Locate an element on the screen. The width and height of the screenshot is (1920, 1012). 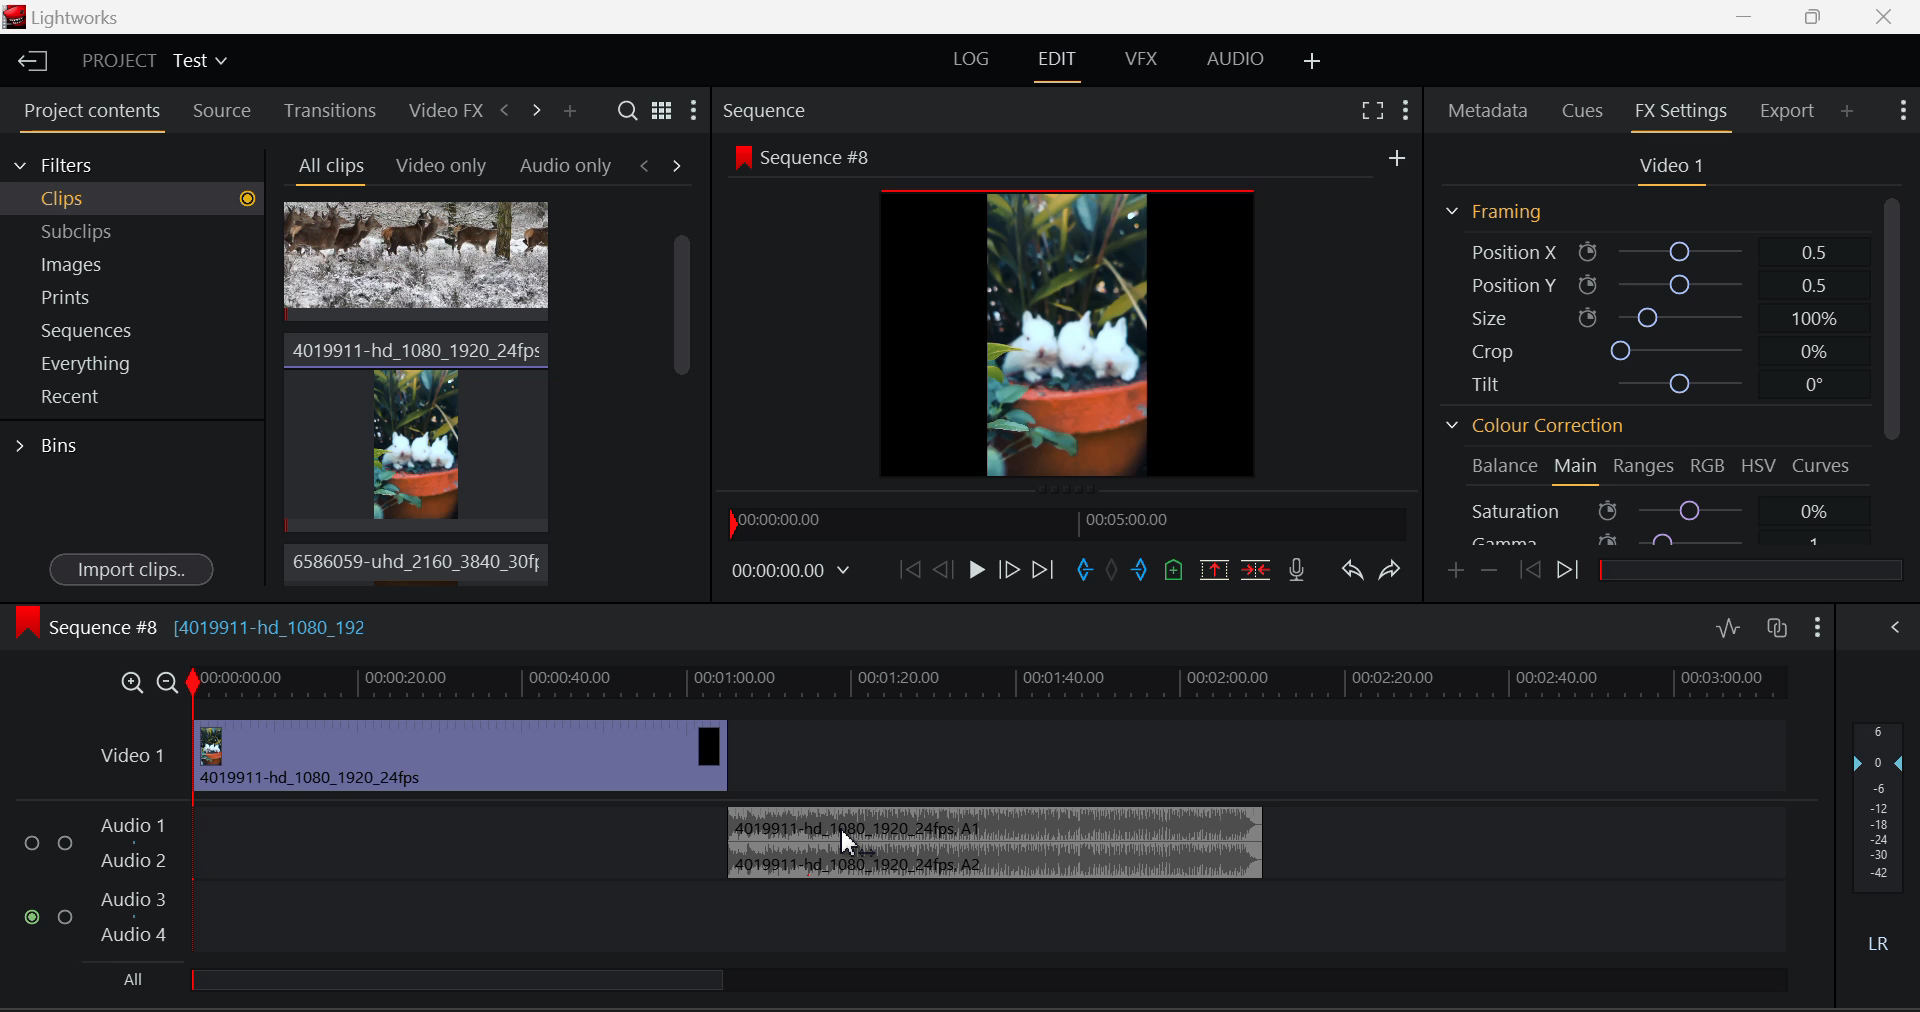
Project Title is located at coordinates (152, 61).